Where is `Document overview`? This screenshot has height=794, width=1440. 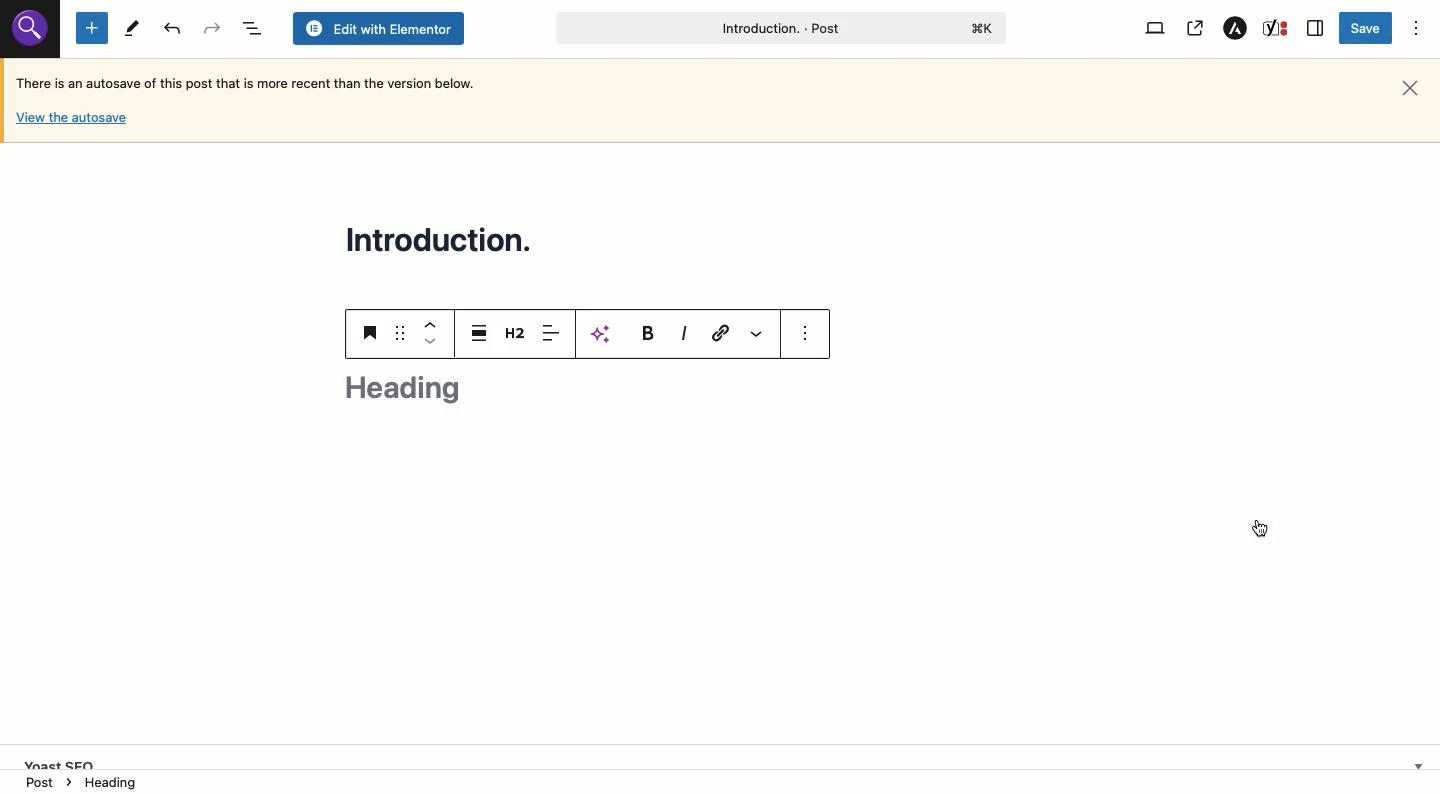 Document overview is located at coordinates (250, 28).